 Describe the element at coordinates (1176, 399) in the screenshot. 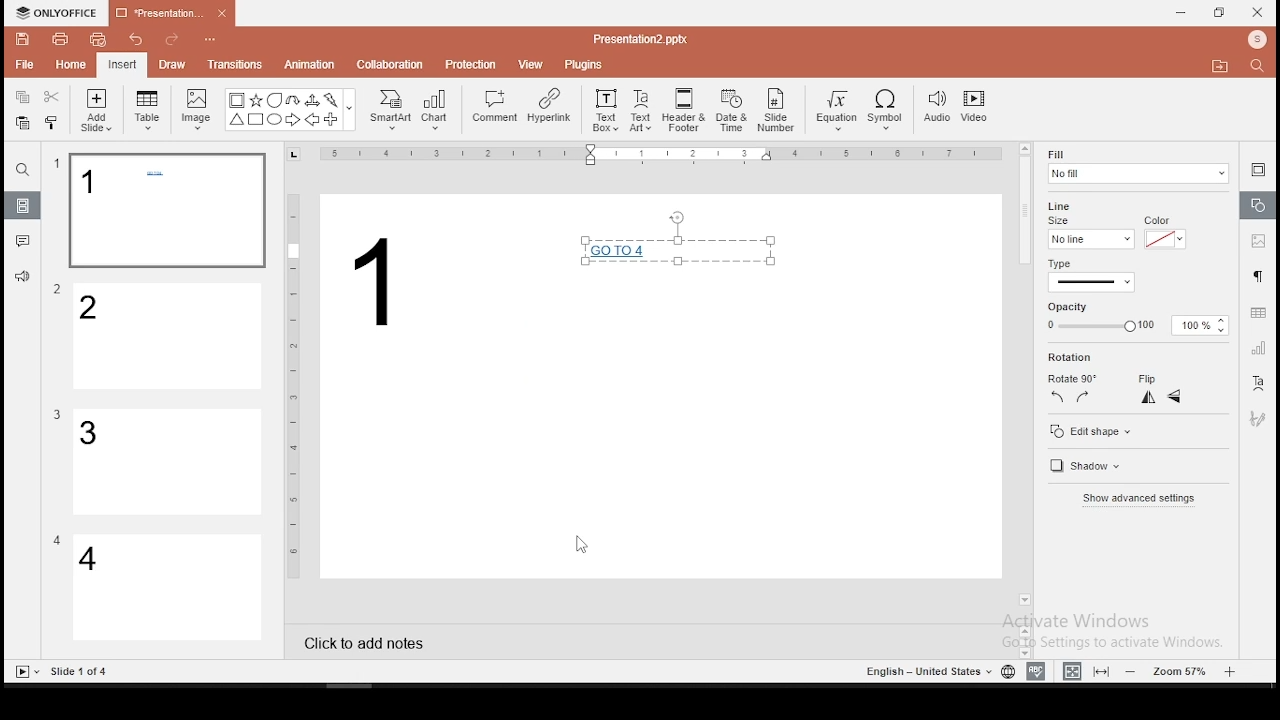

I see `flip vertical` at that location.